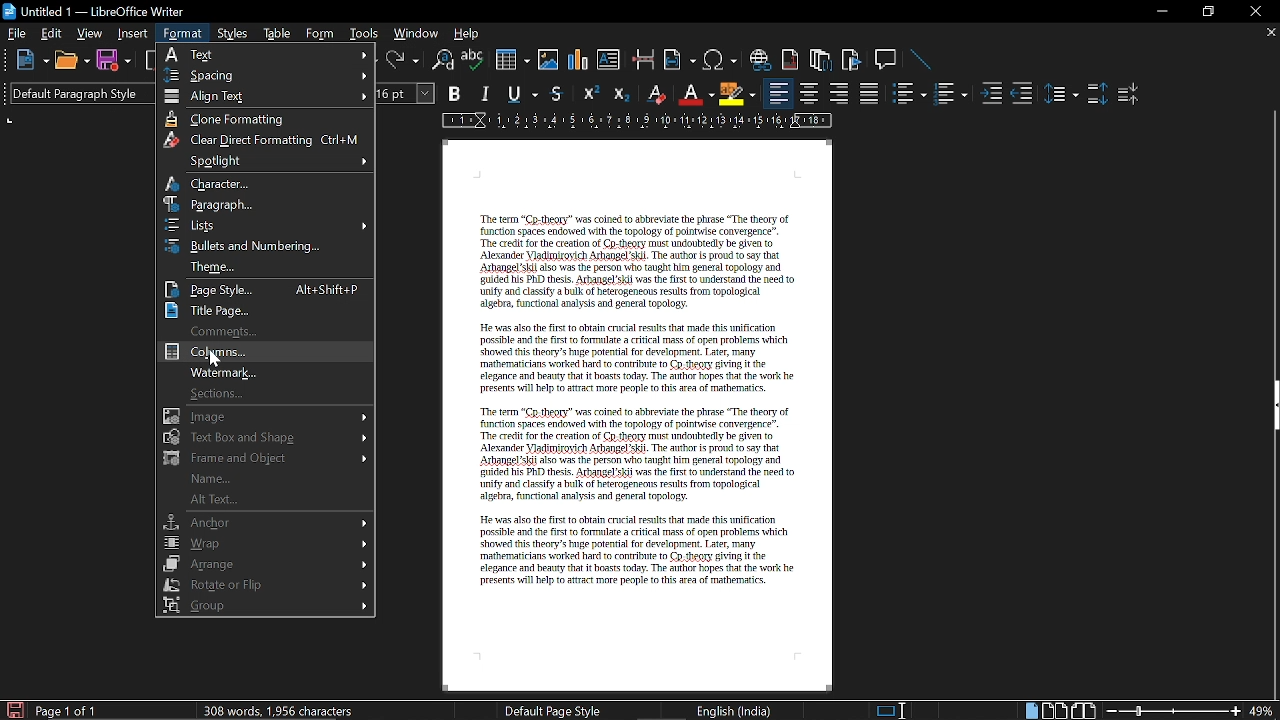 Image resolution: width=1280 pixels, height=720 pixels. Describe the element at coordinates (1128, 93) in the screenshot. I see `Decrease paragraph spacing` at that location.